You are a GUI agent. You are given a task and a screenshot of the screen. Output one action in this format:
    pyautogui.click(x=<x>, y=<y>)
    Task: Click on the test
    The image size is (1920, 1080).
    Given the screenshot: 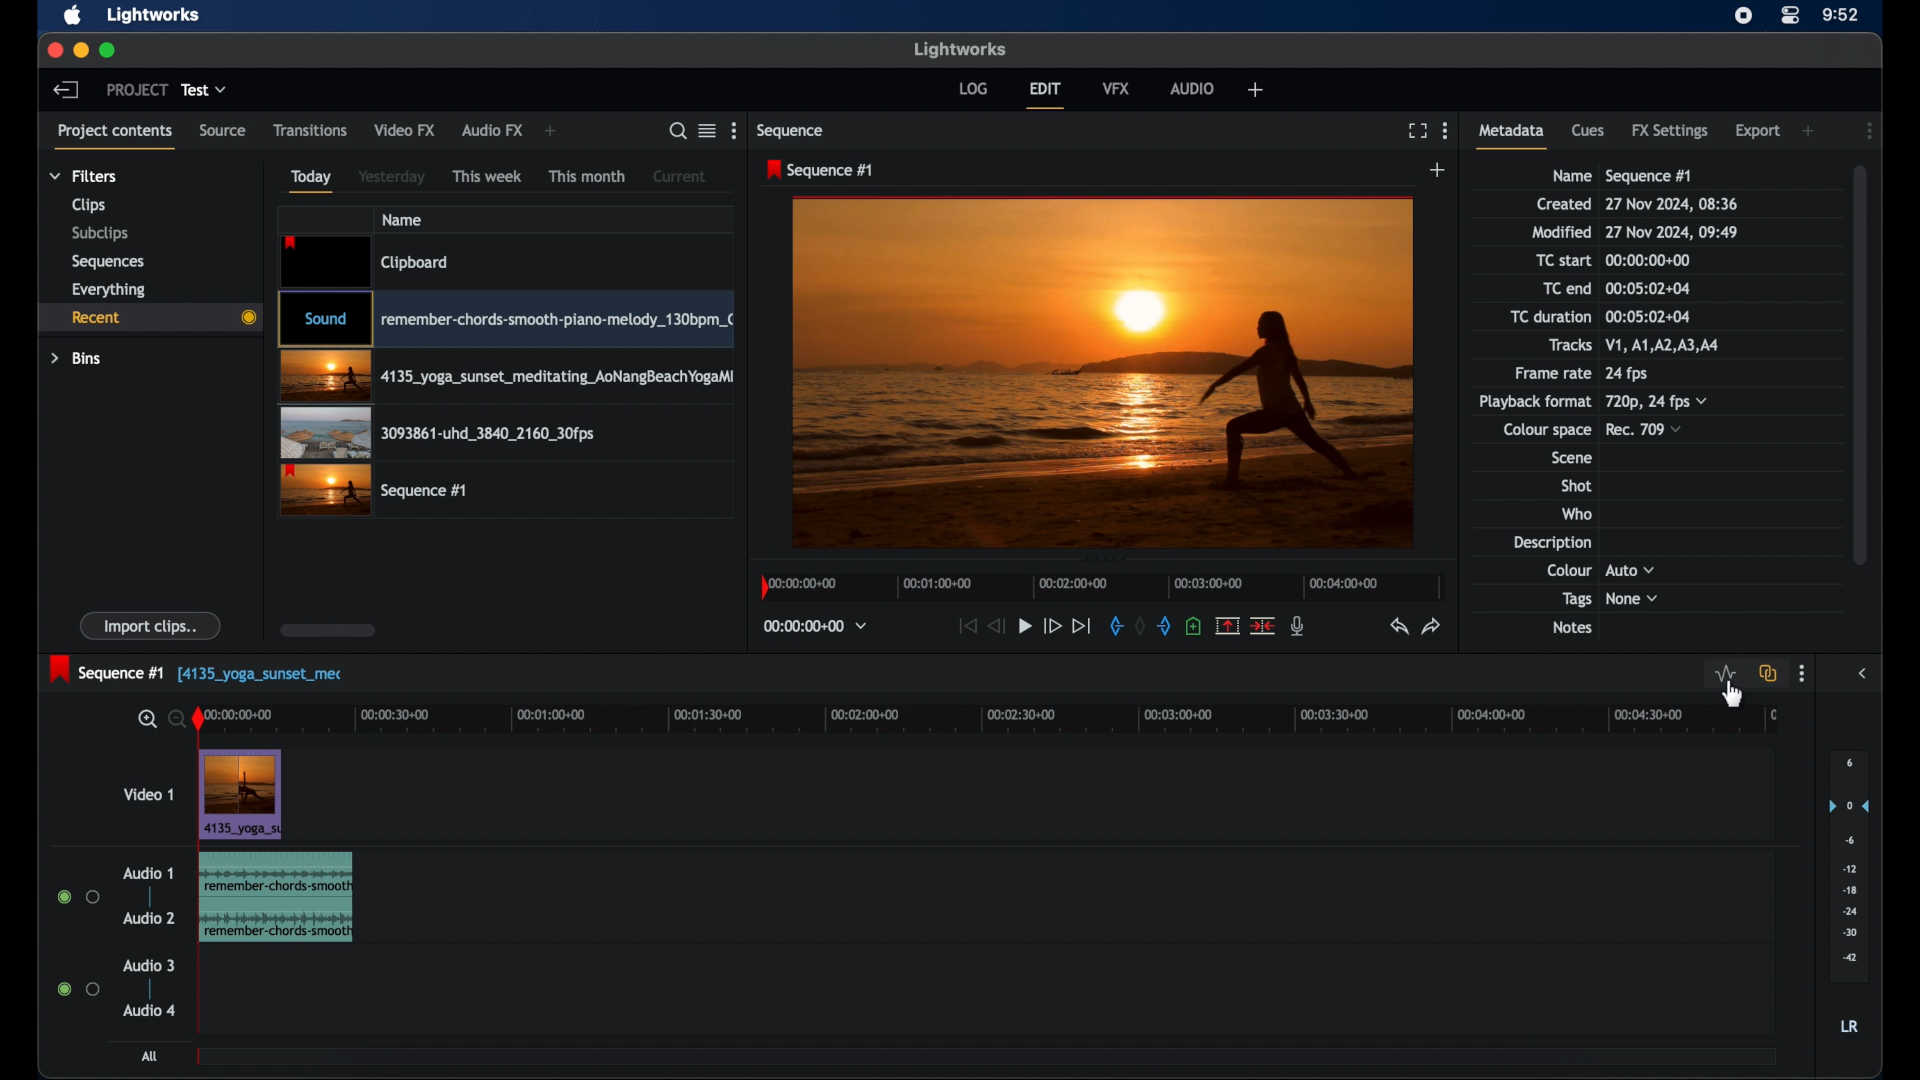 What is the action you would take?
    pyautogui.click(x=204, y=89)
    